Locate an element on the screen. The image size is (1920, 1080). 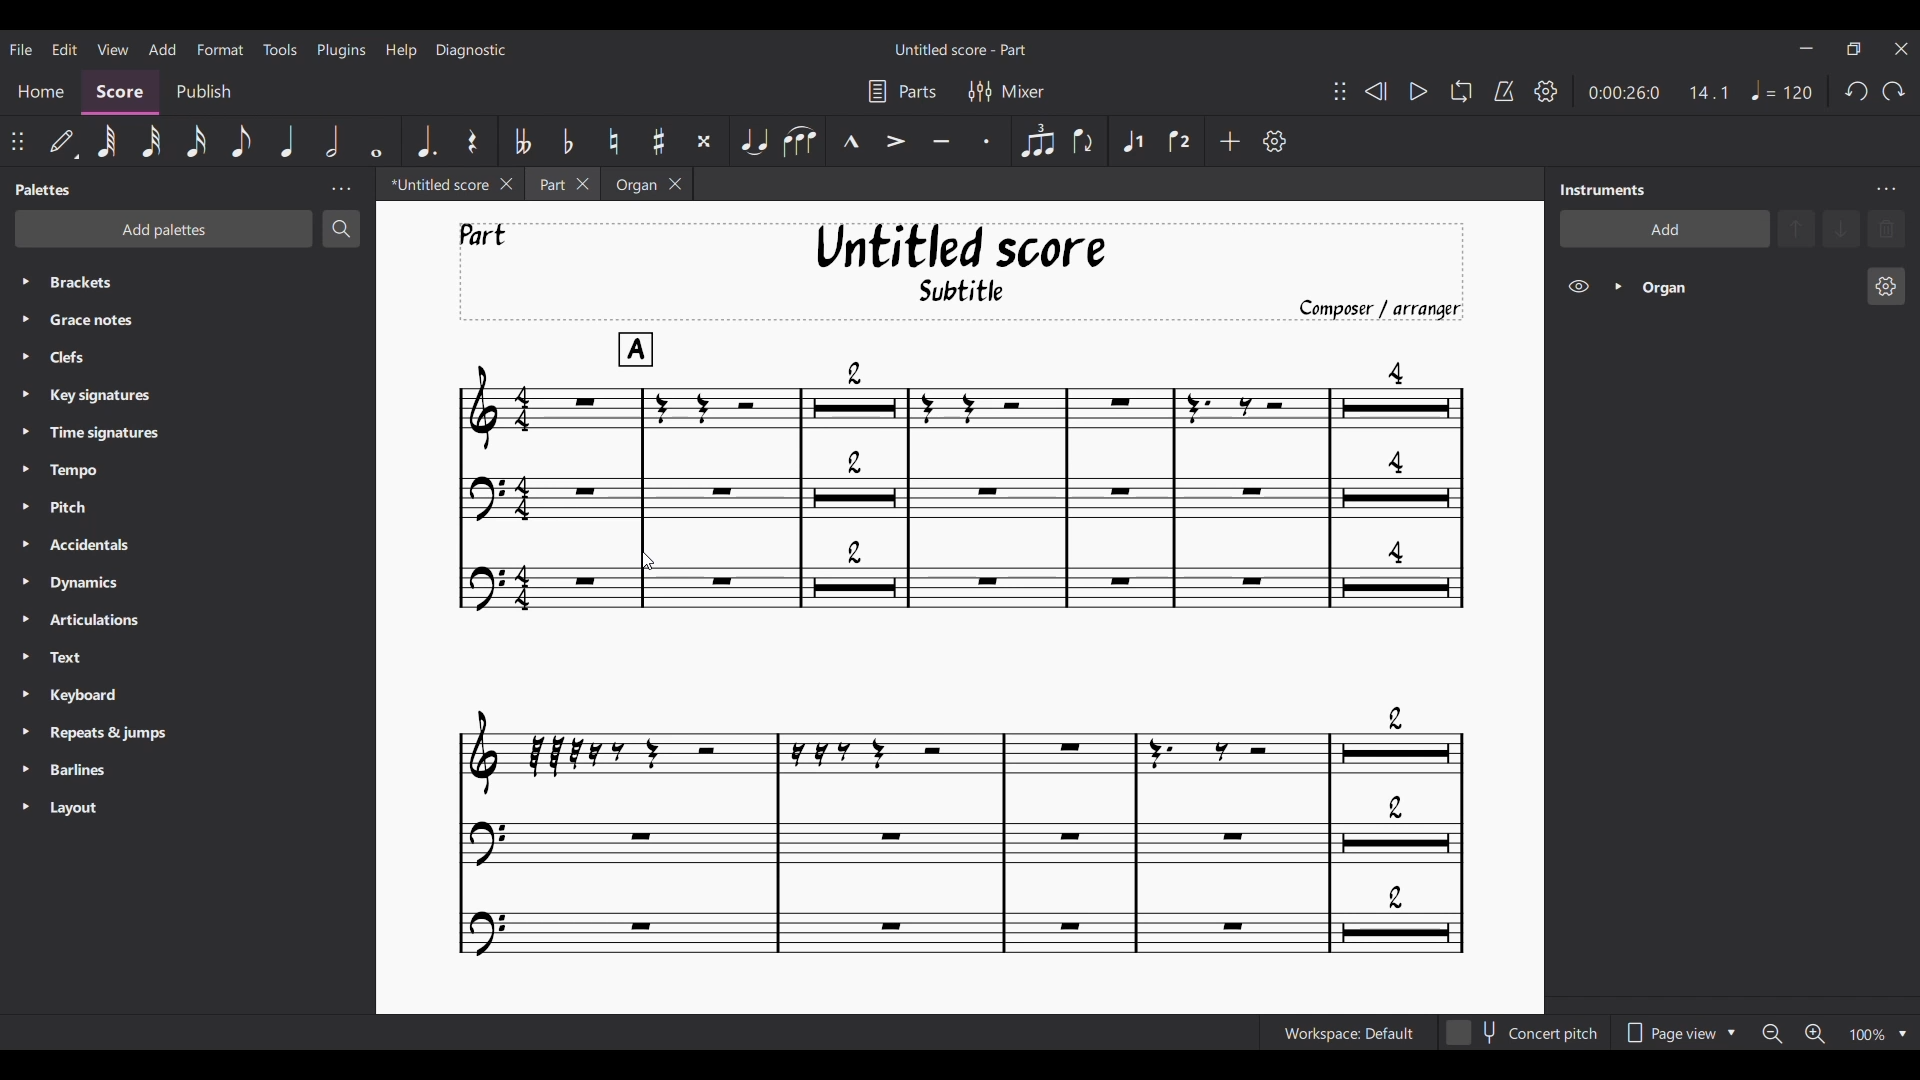
Flip direction is located at coordinates (1084, 141).